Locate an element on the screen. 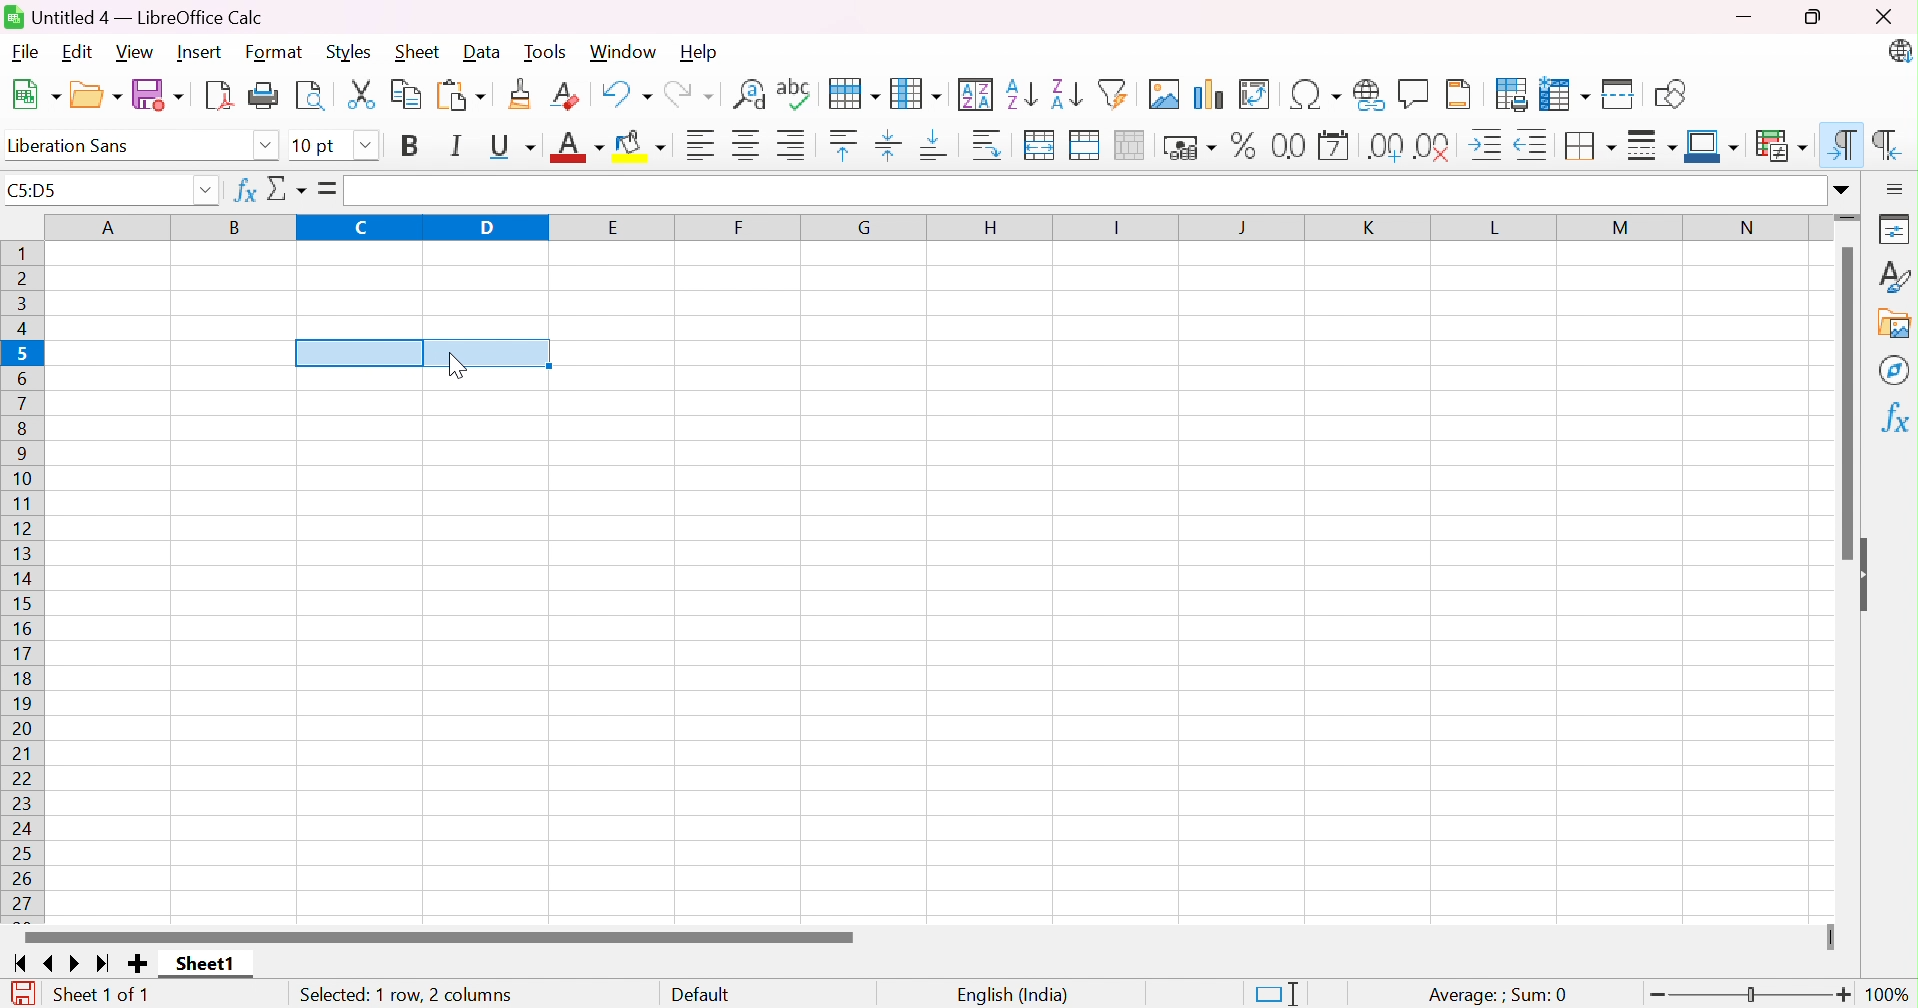  Wrap Text is located at coordinates (988, 145).